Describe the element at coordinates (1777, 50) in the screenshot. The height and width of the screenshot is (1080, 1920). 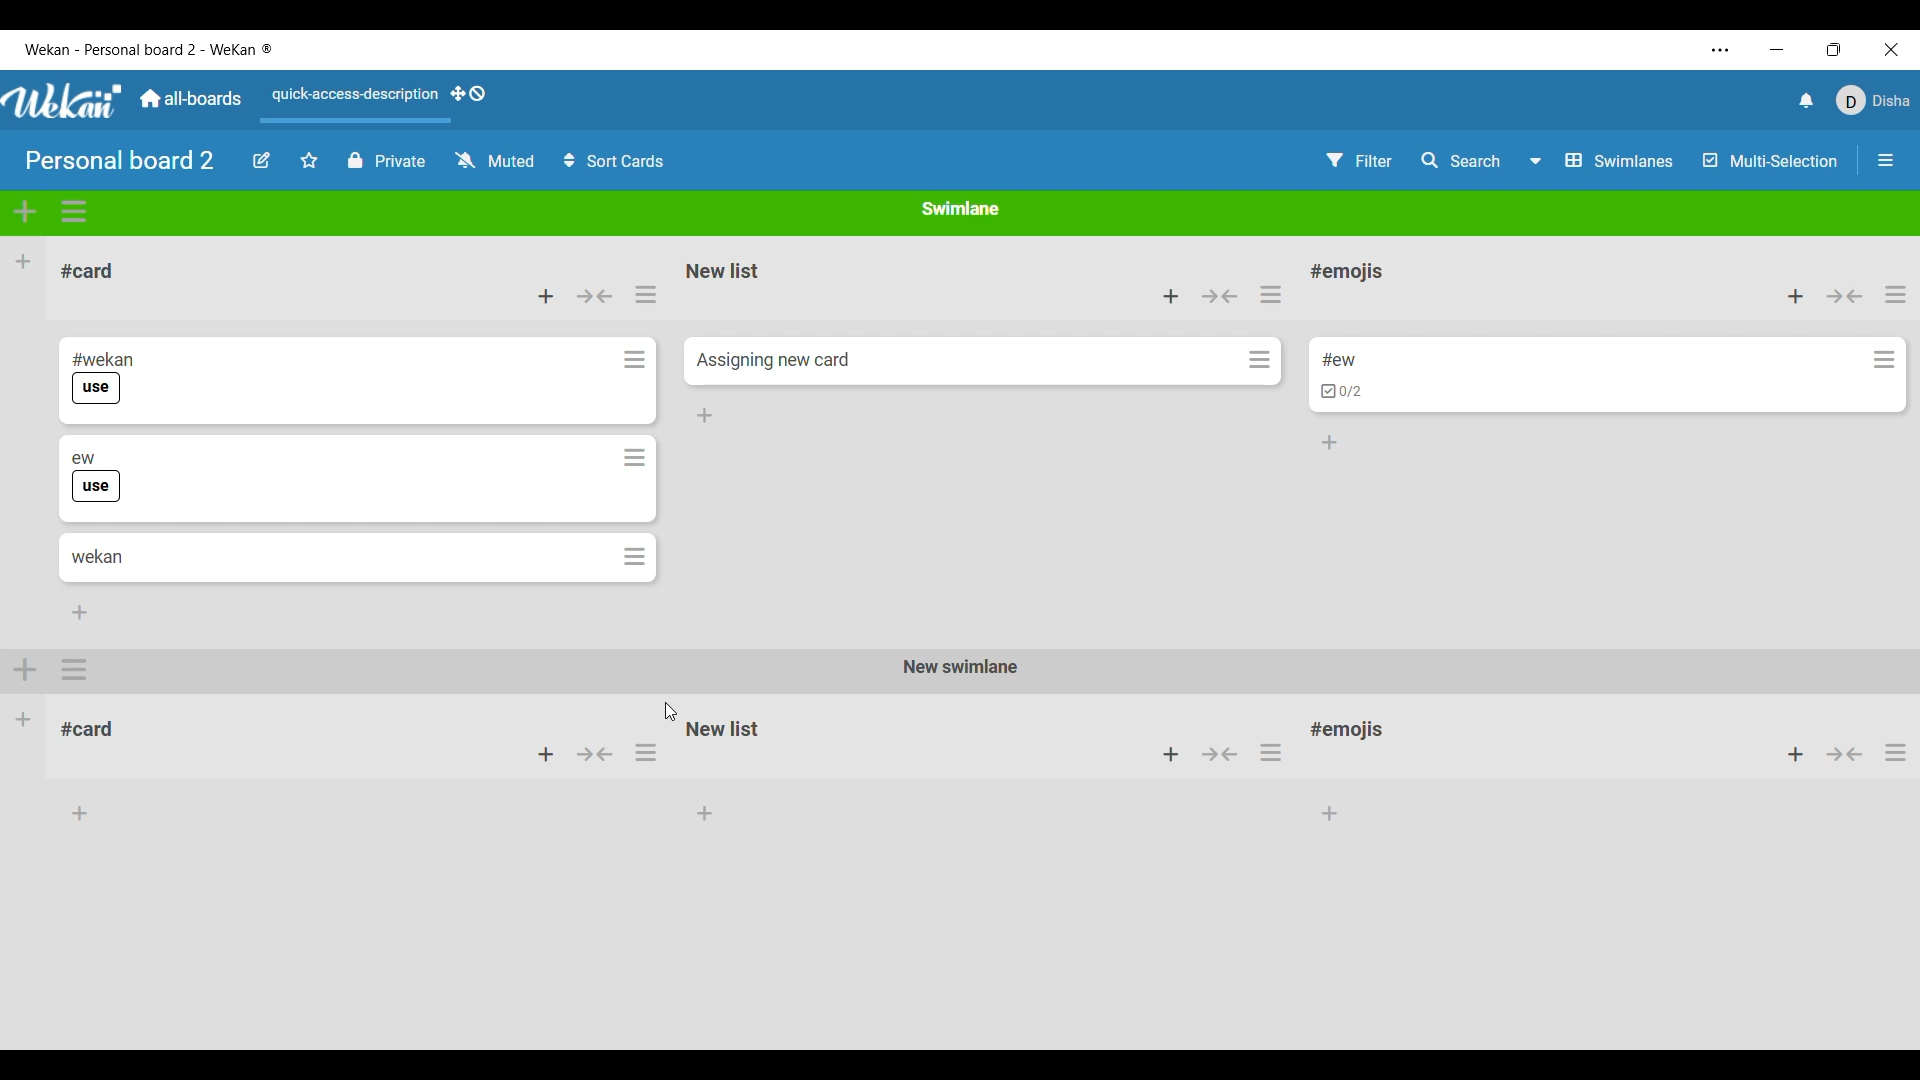
I see `Minimize` at that location.